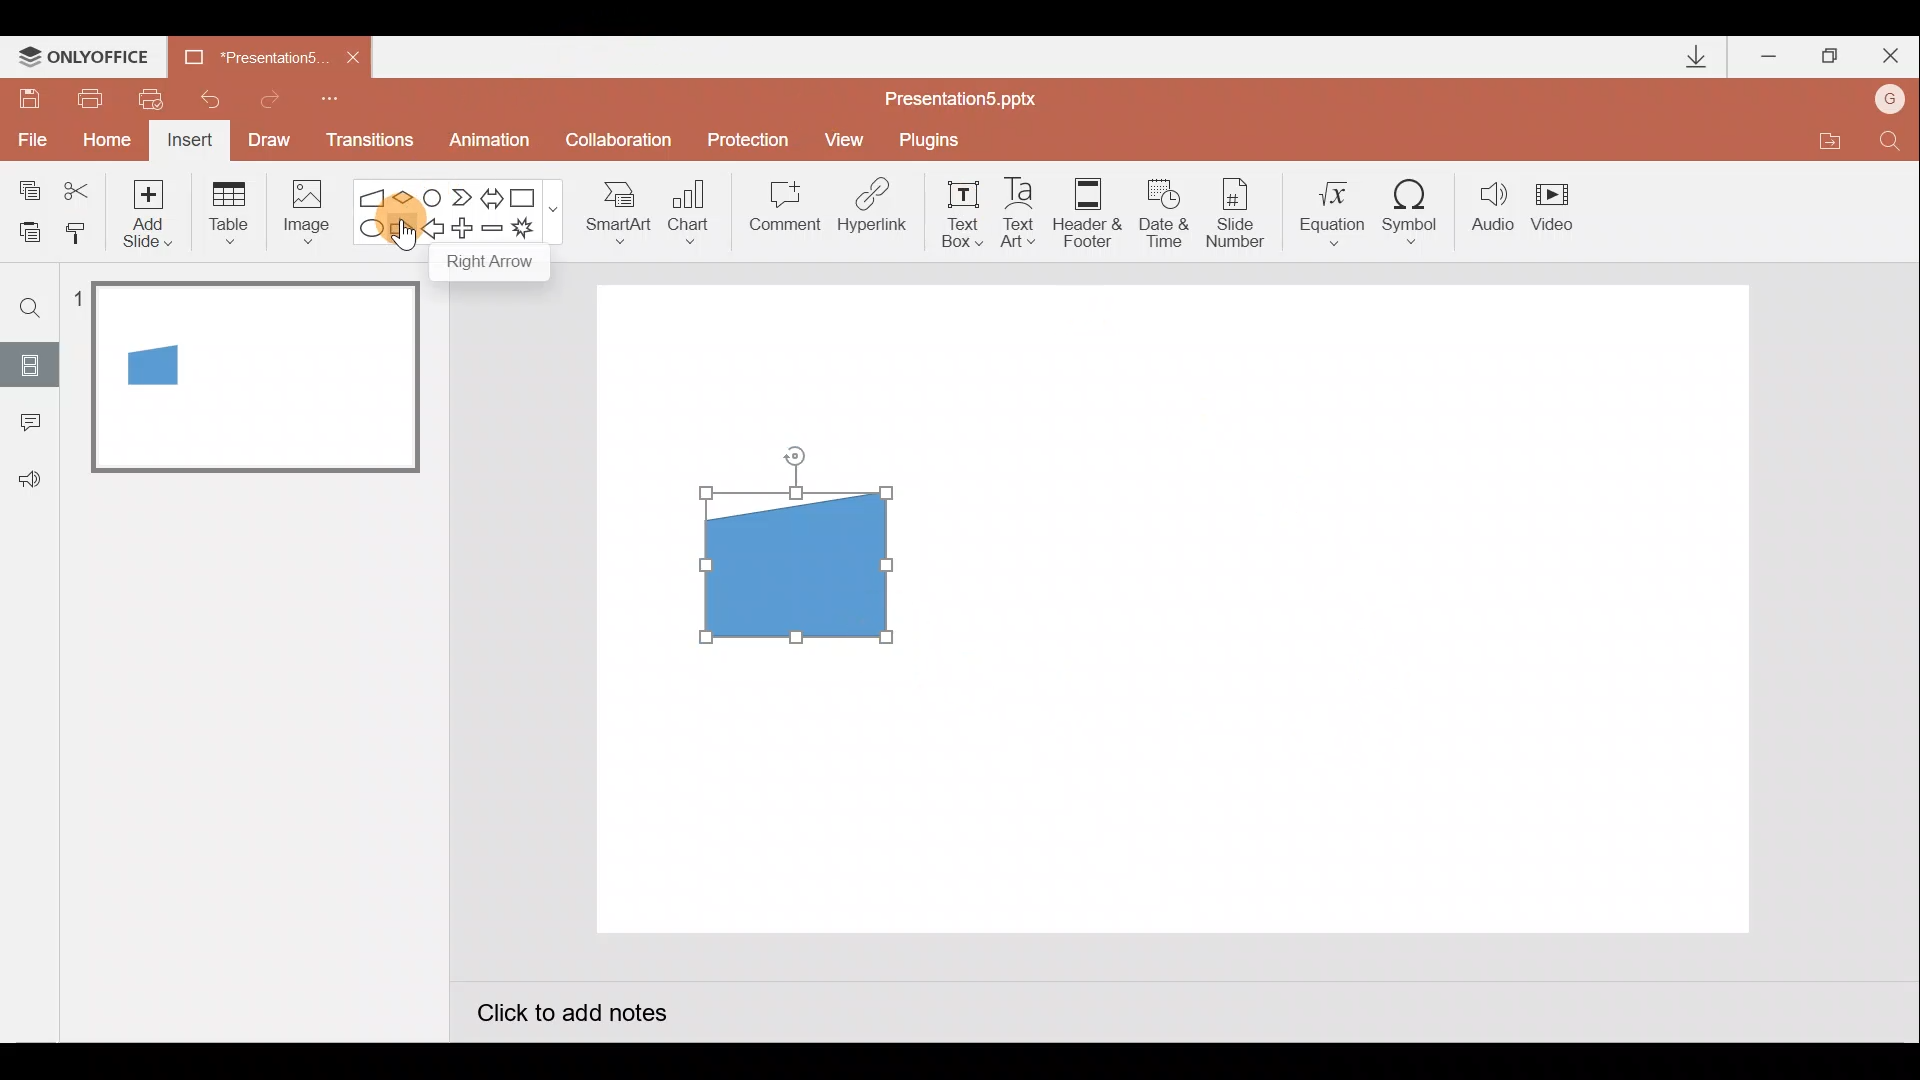 The image size is (1920, 1080). I want to click on Collaboration, so click(623, 142).